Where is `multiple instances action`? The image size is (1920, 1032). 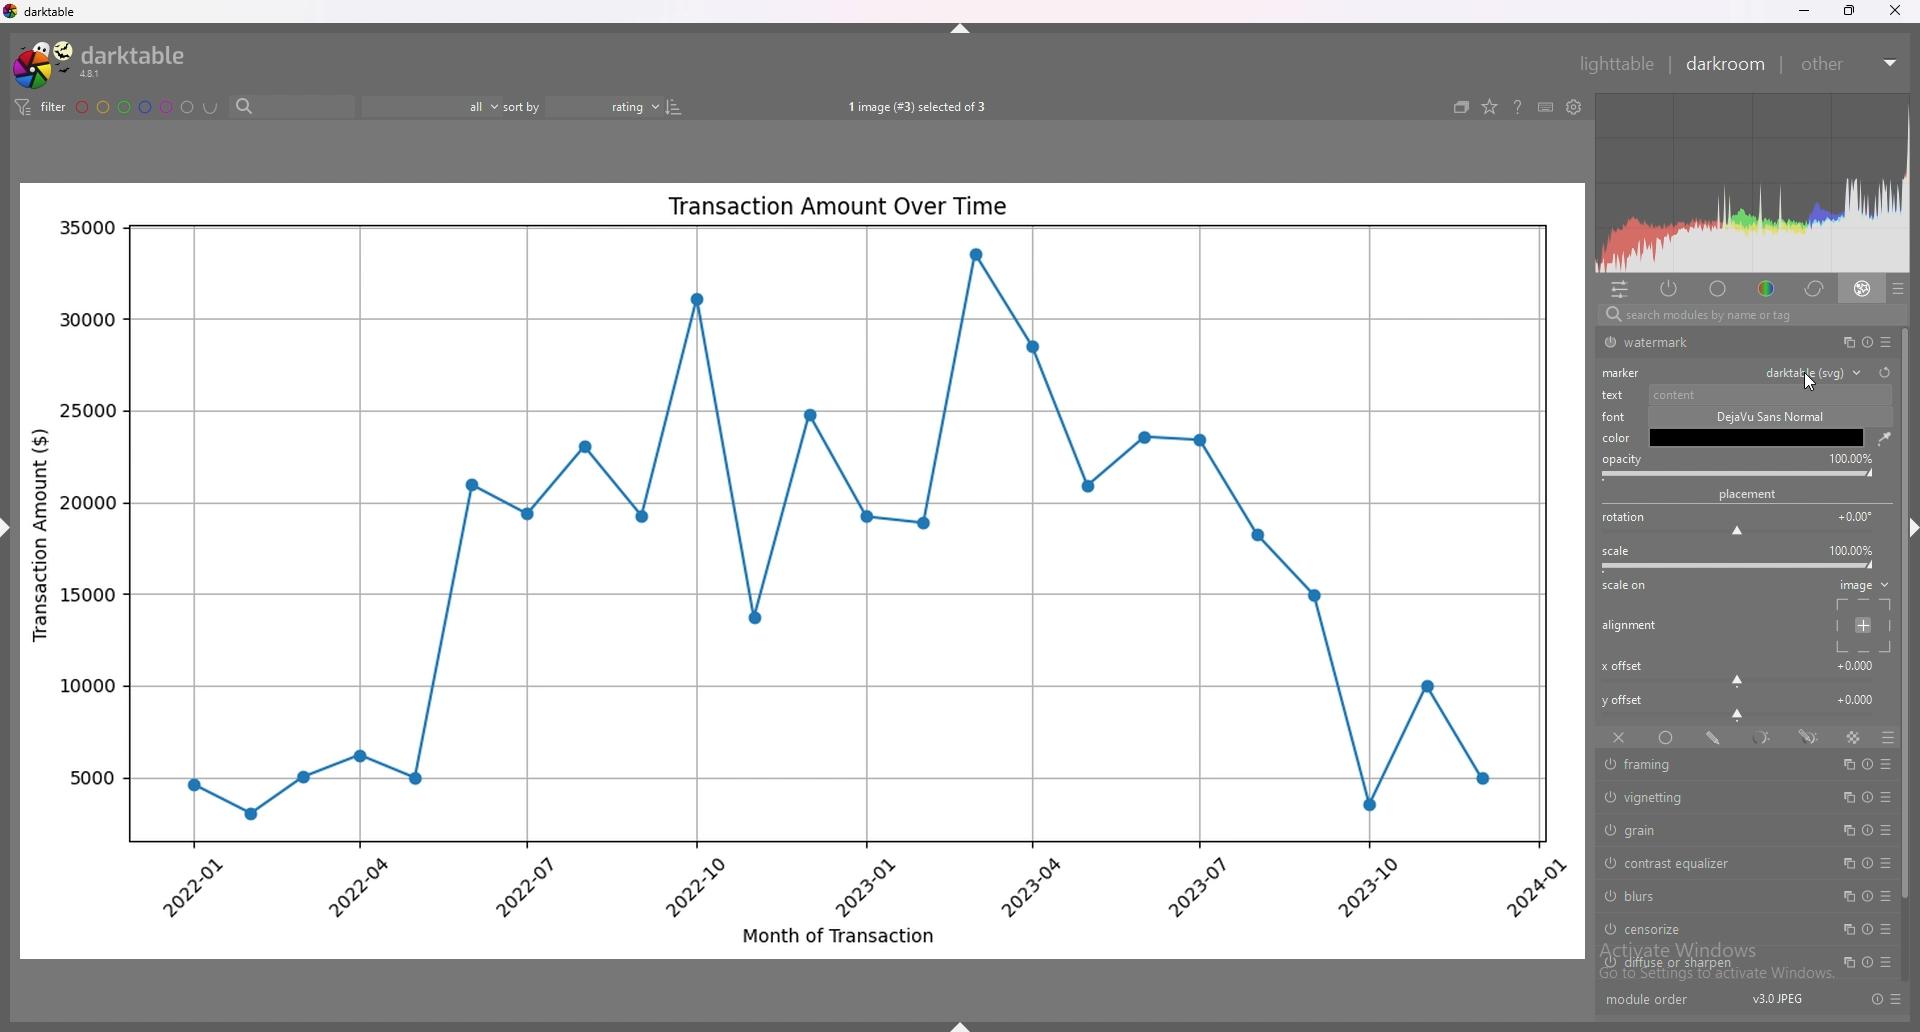 multiple instances action is located at coordinates (1846, 798).